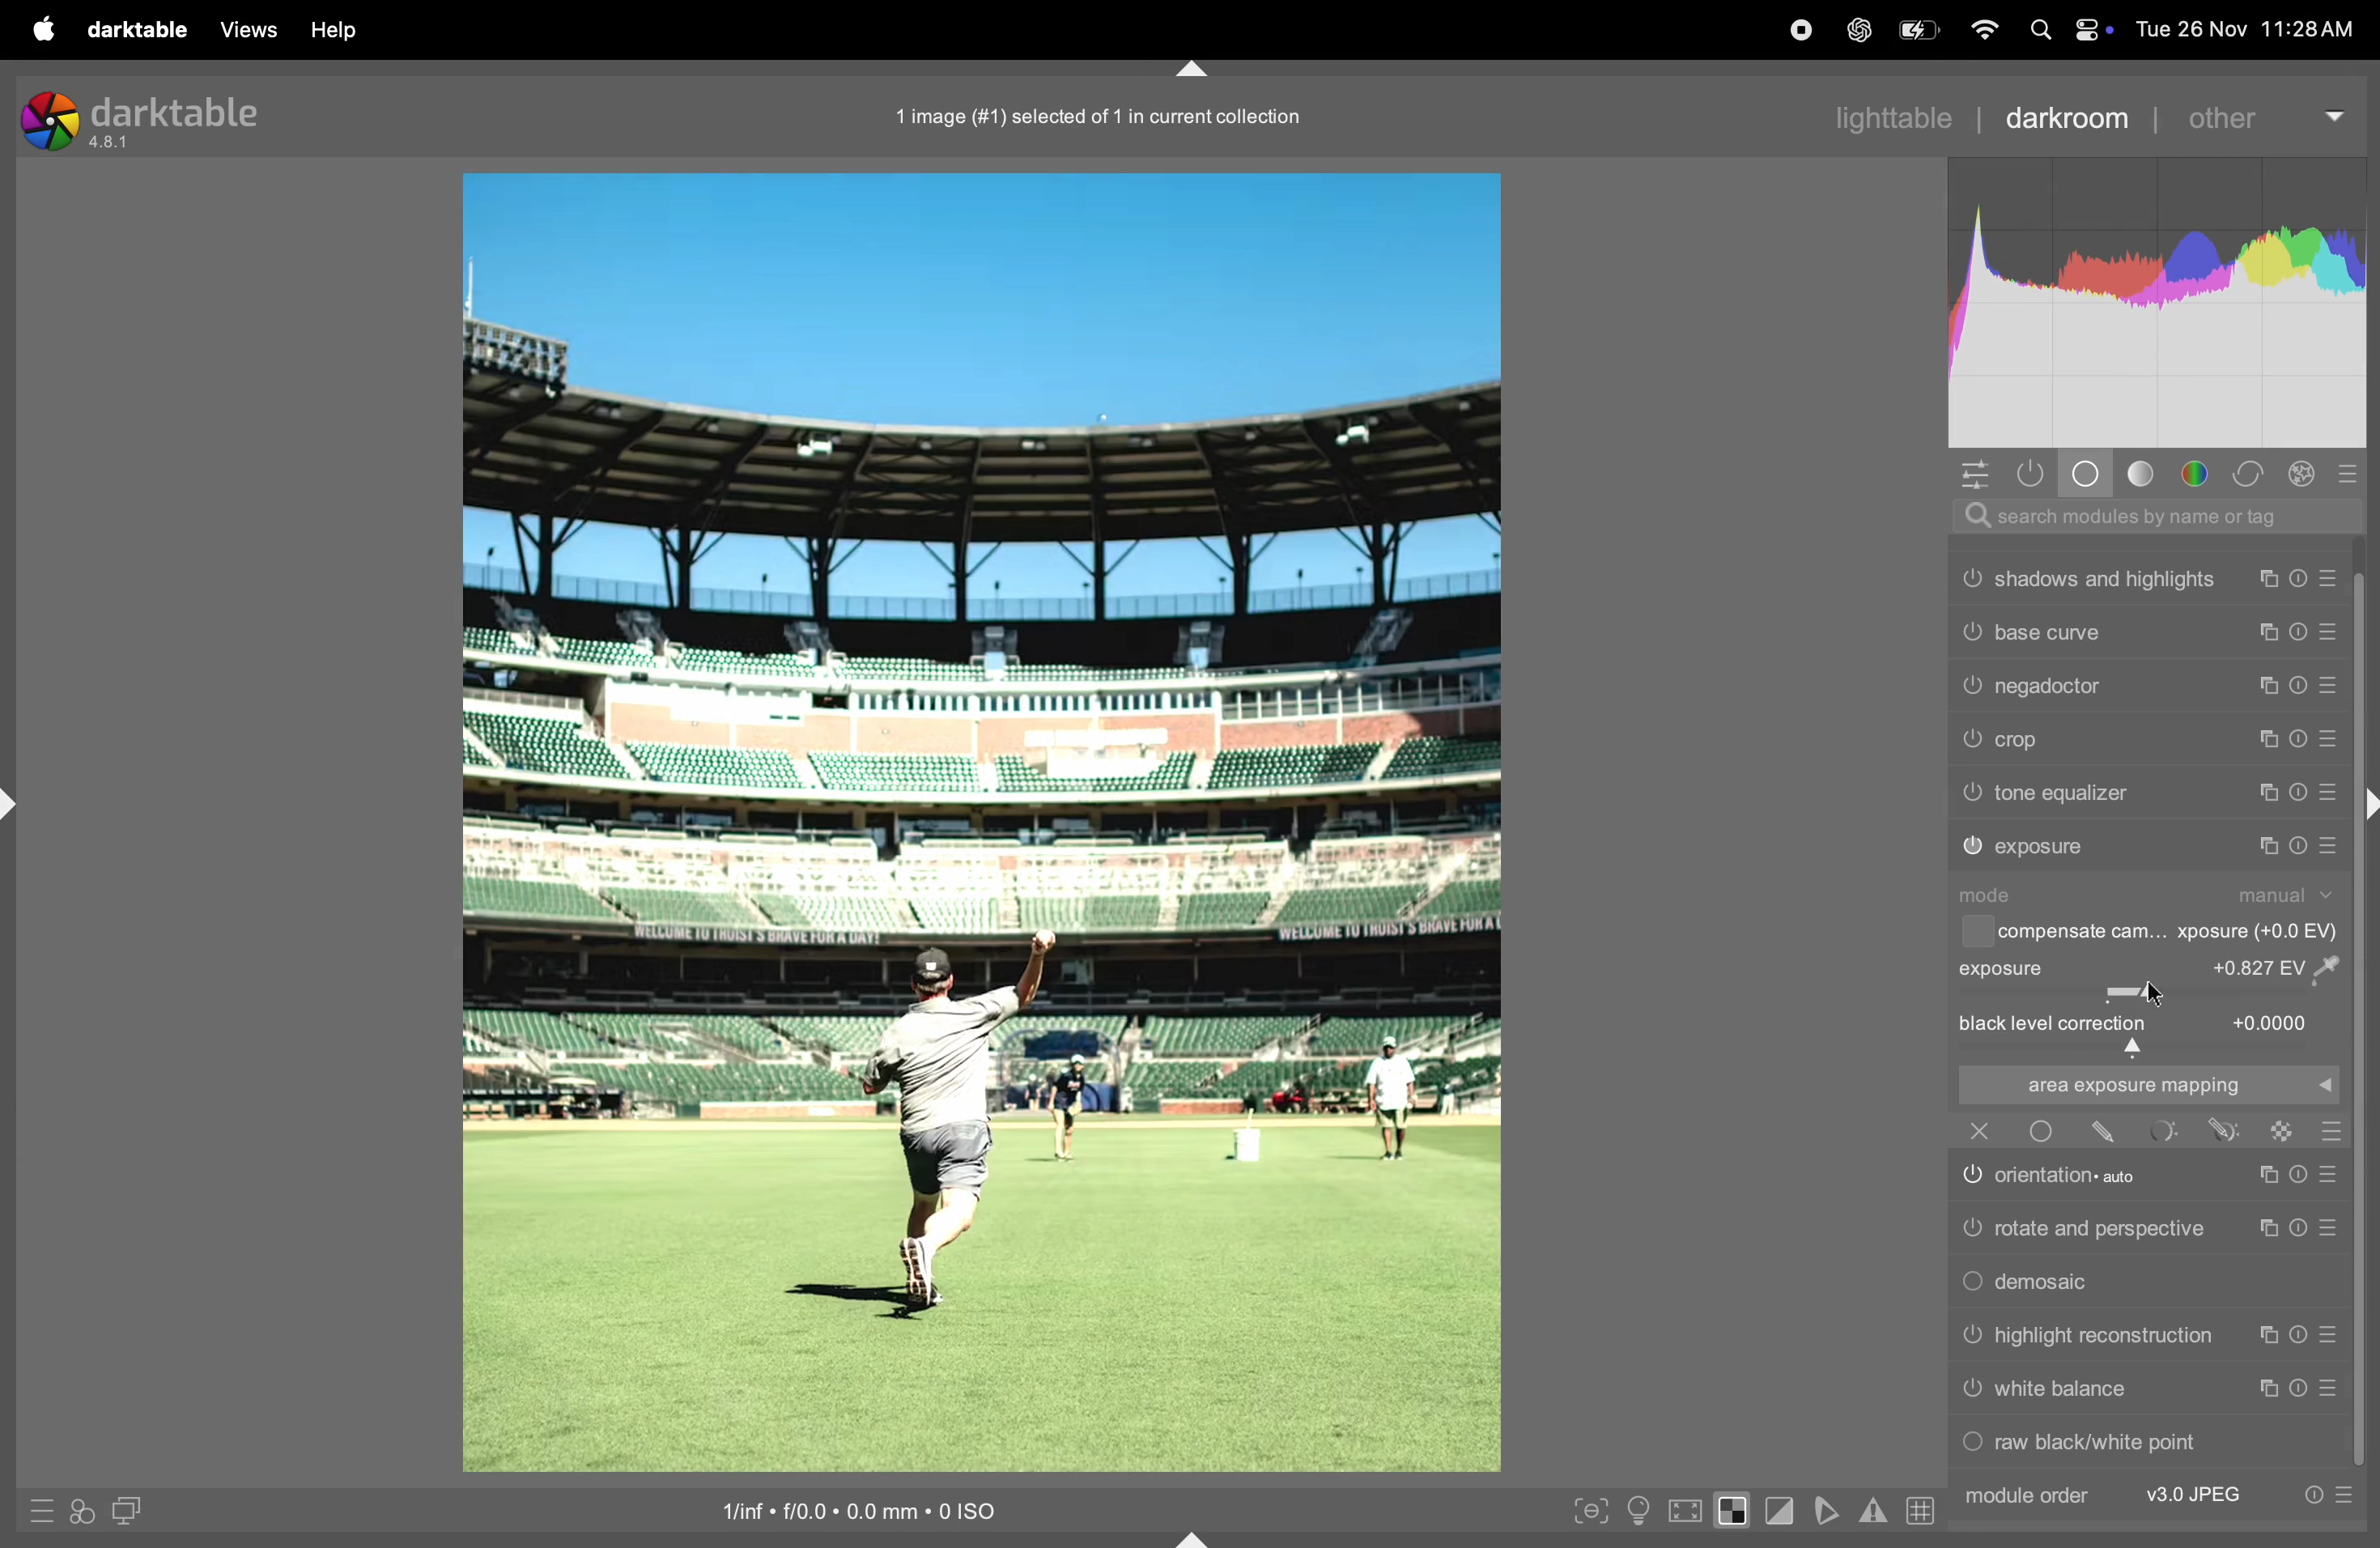 This screenshot has width=2380, height=1548. Describe the element at coordinates (1970, 578) in the screenshot. I see `Switch on or off` at that location.